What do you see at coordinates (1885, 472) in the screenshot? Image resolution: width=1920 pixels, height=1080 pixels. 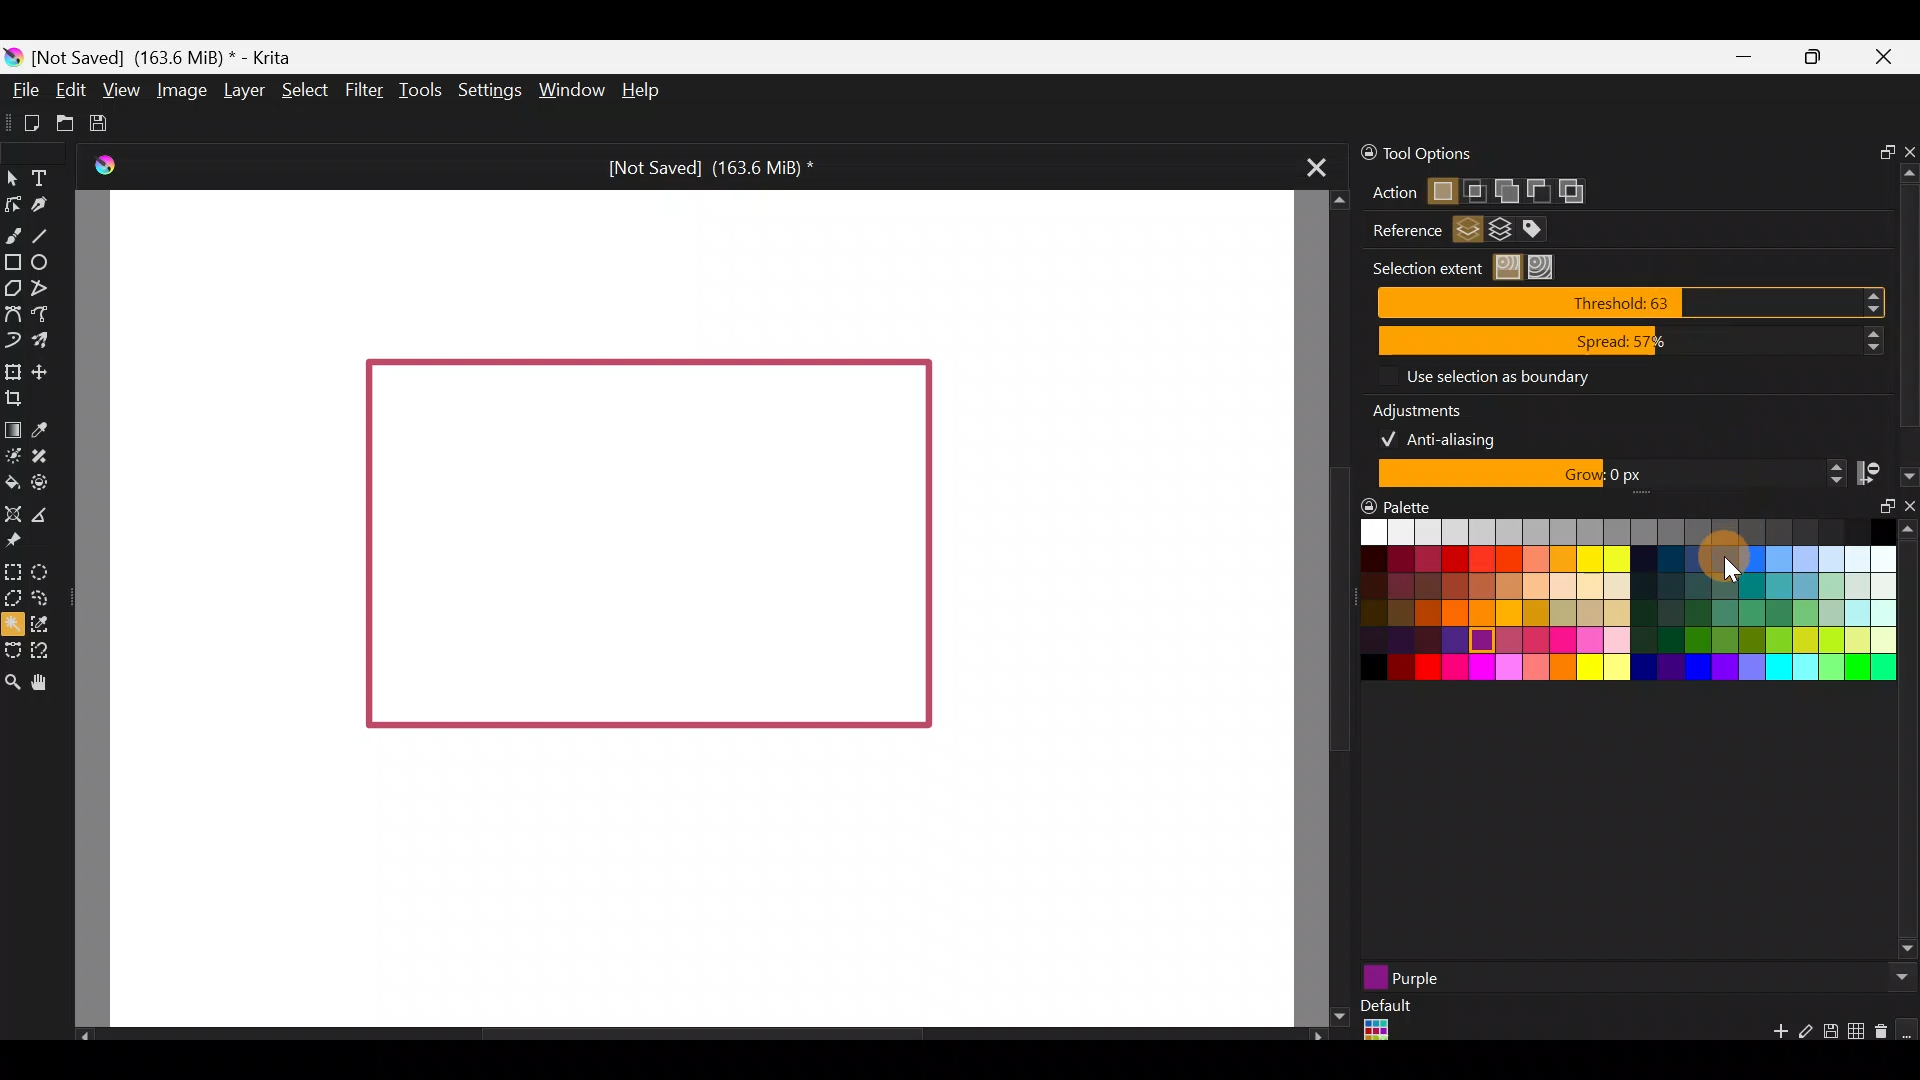 I see `Stop growing at the darkest/and or most opaque pixels` at bounding box center [1885, 472].